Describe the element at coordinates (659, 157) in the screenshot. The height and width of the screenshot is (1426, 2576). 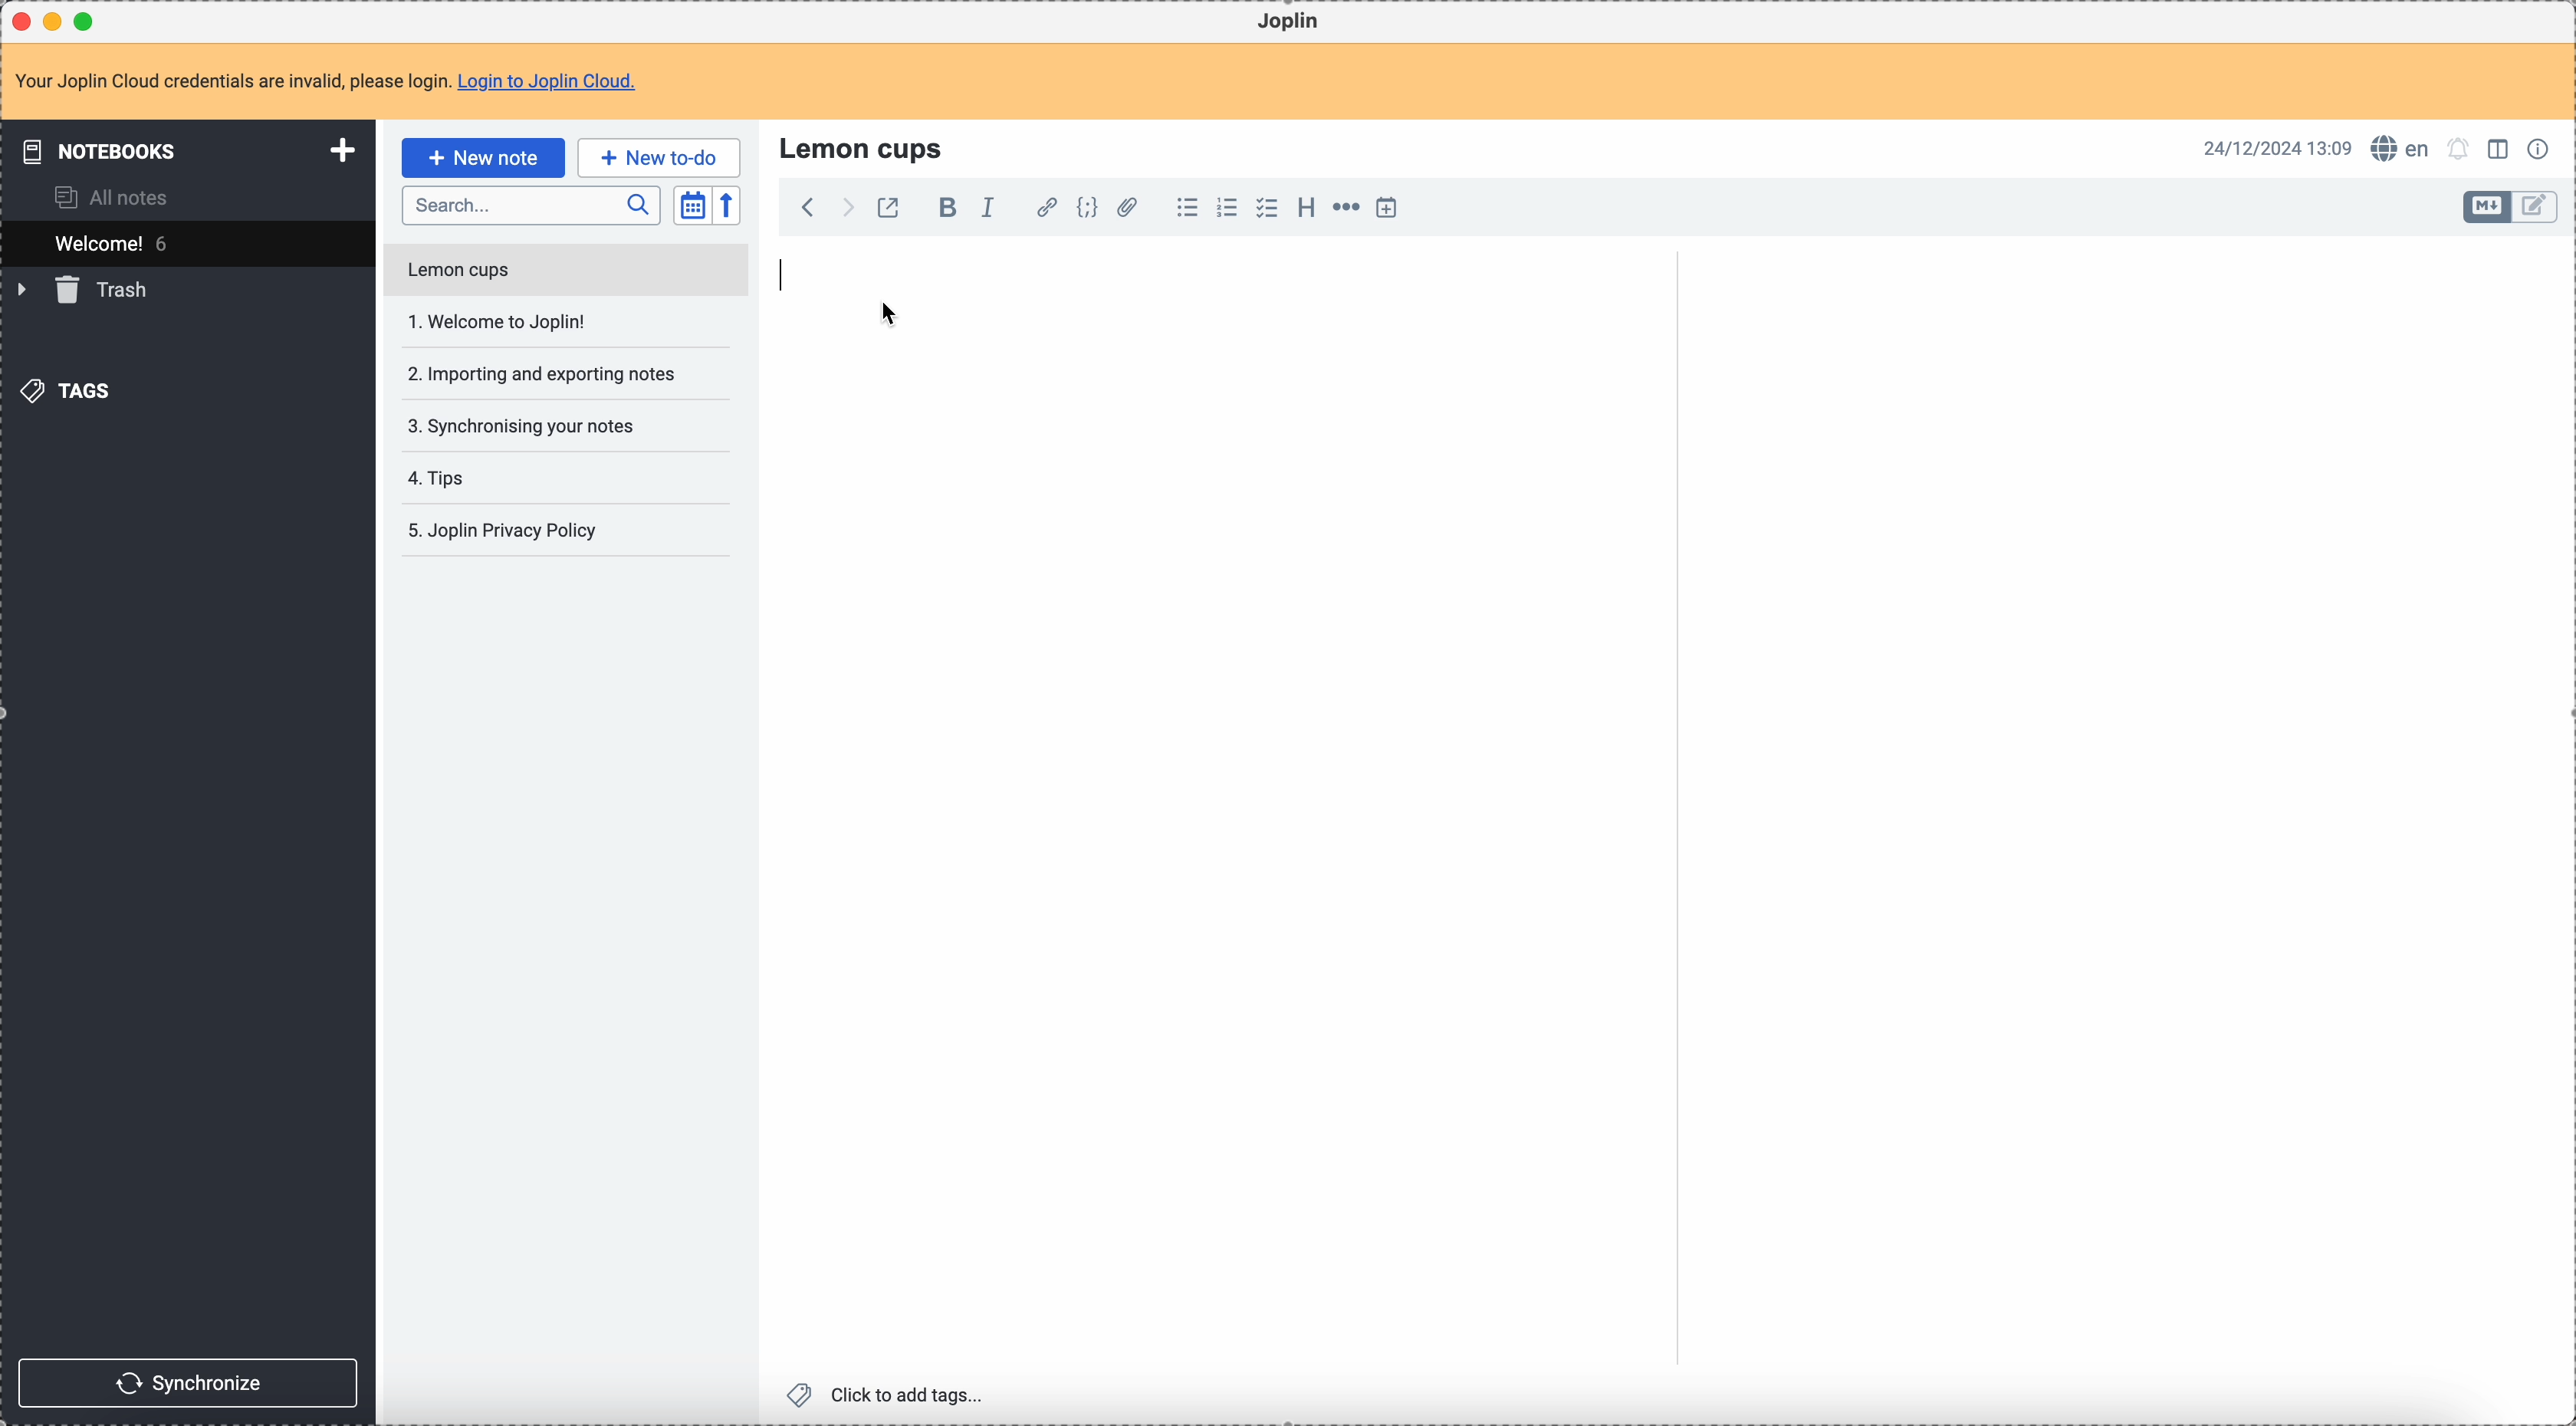
I see `new to-do` at that location.